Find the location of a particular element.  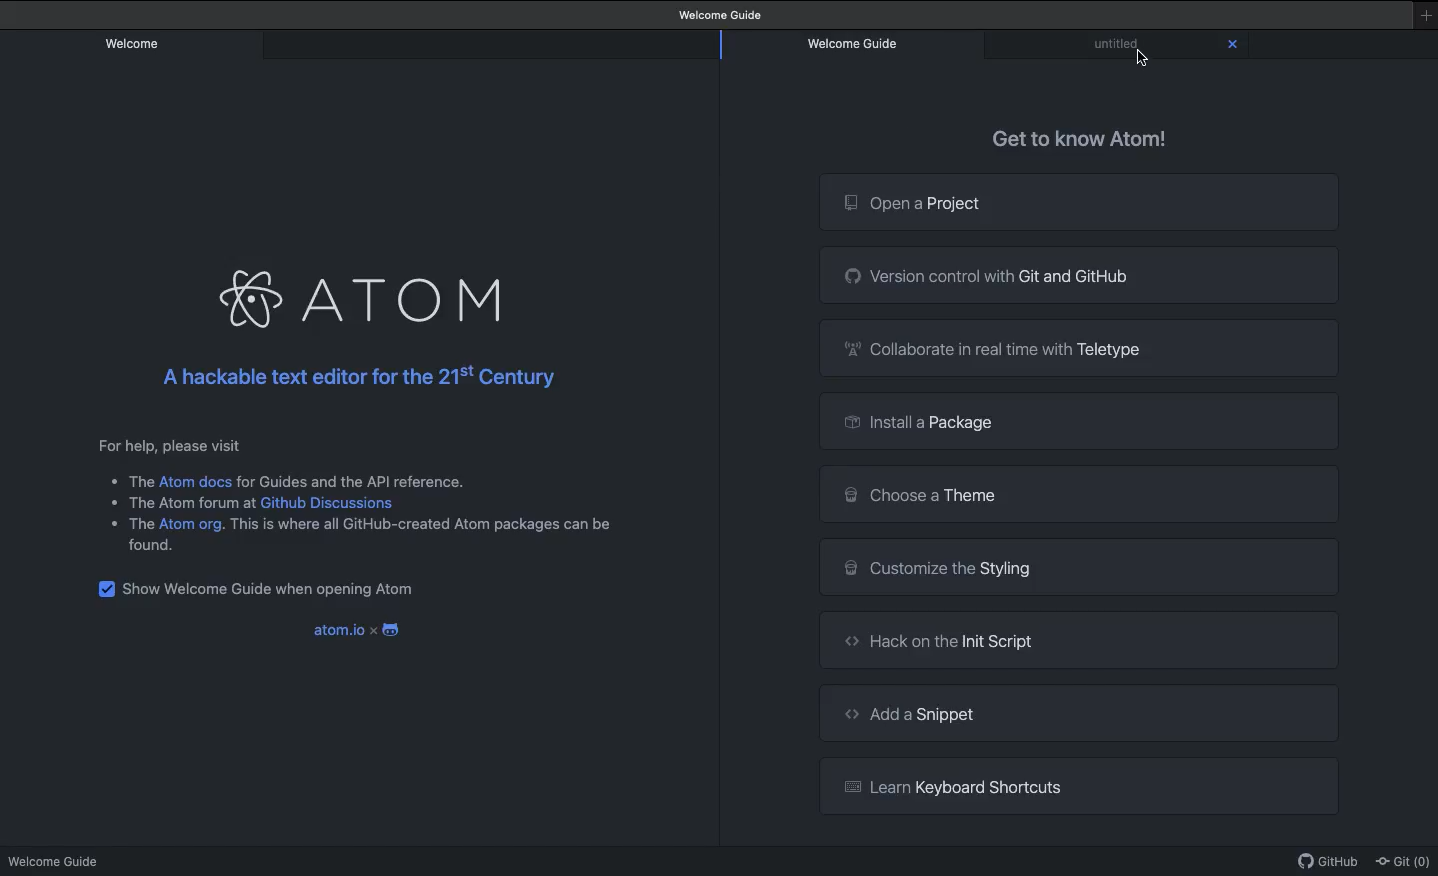

Welcome guide is located at coordinates (854, 45).